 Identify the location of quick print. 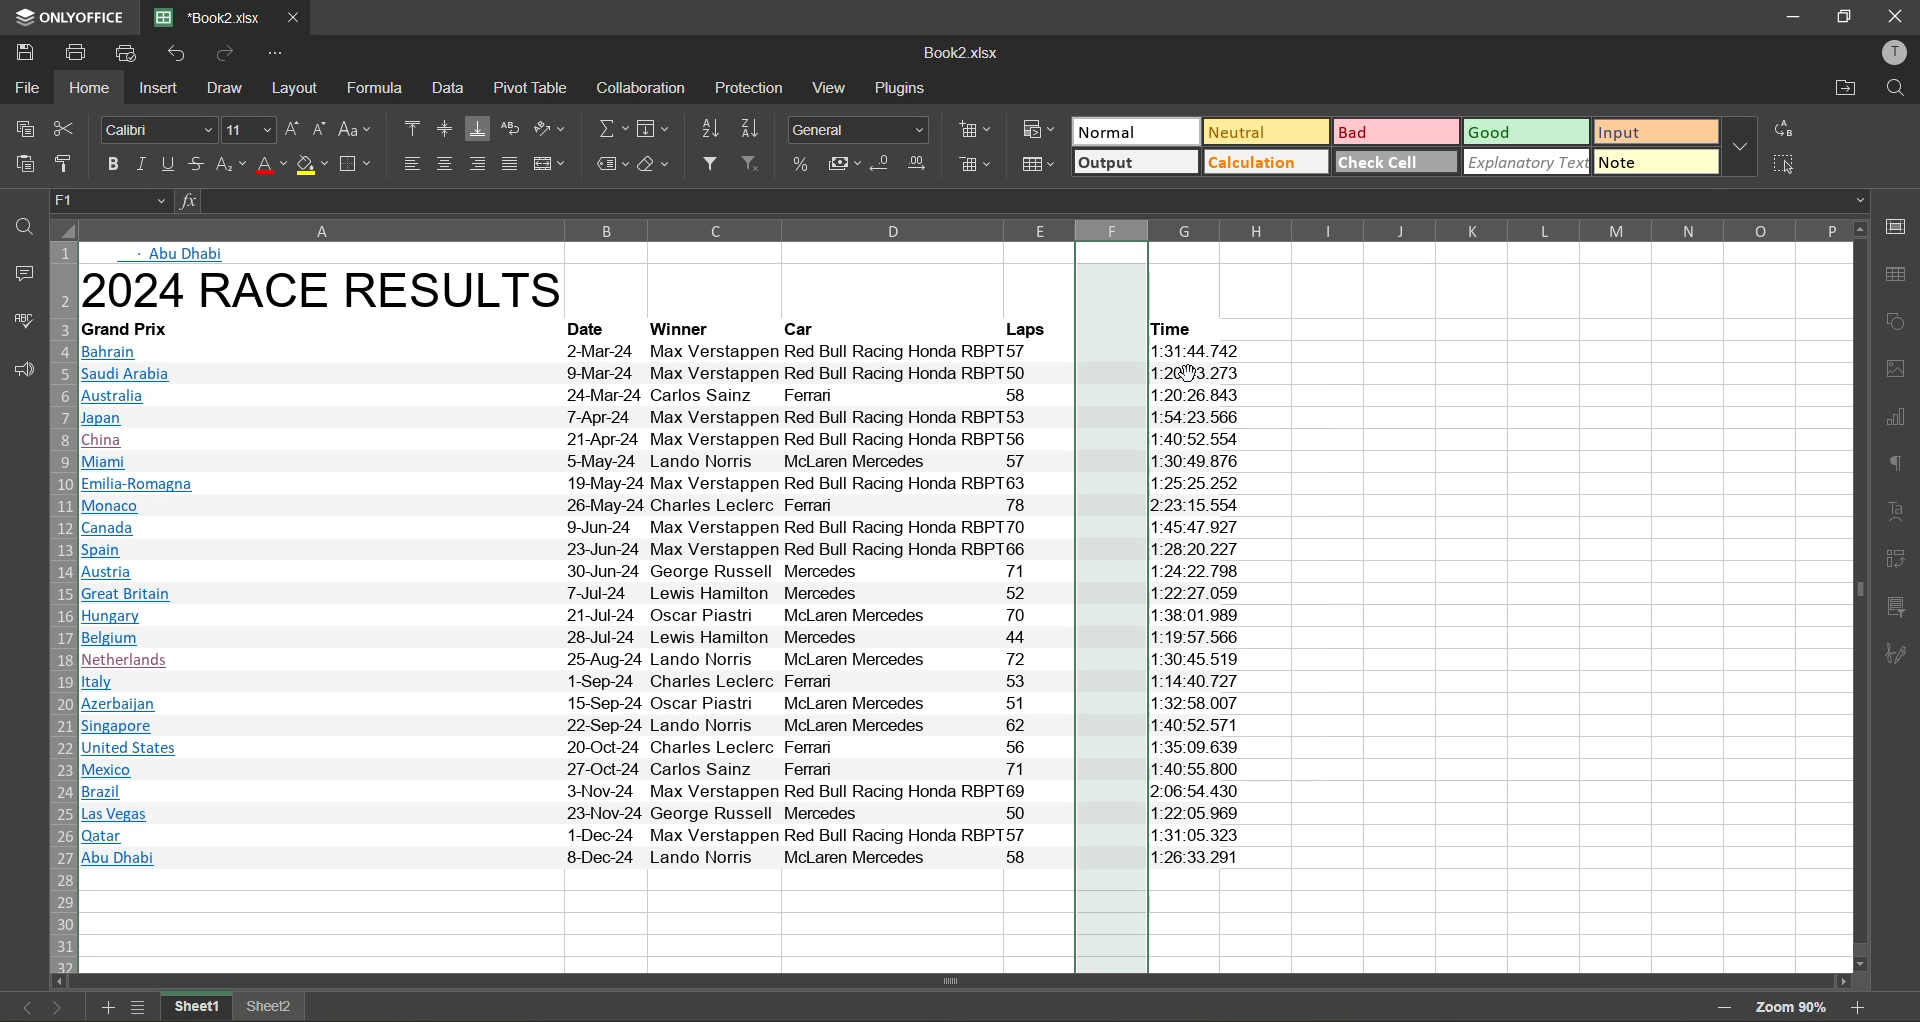
(130, 55).